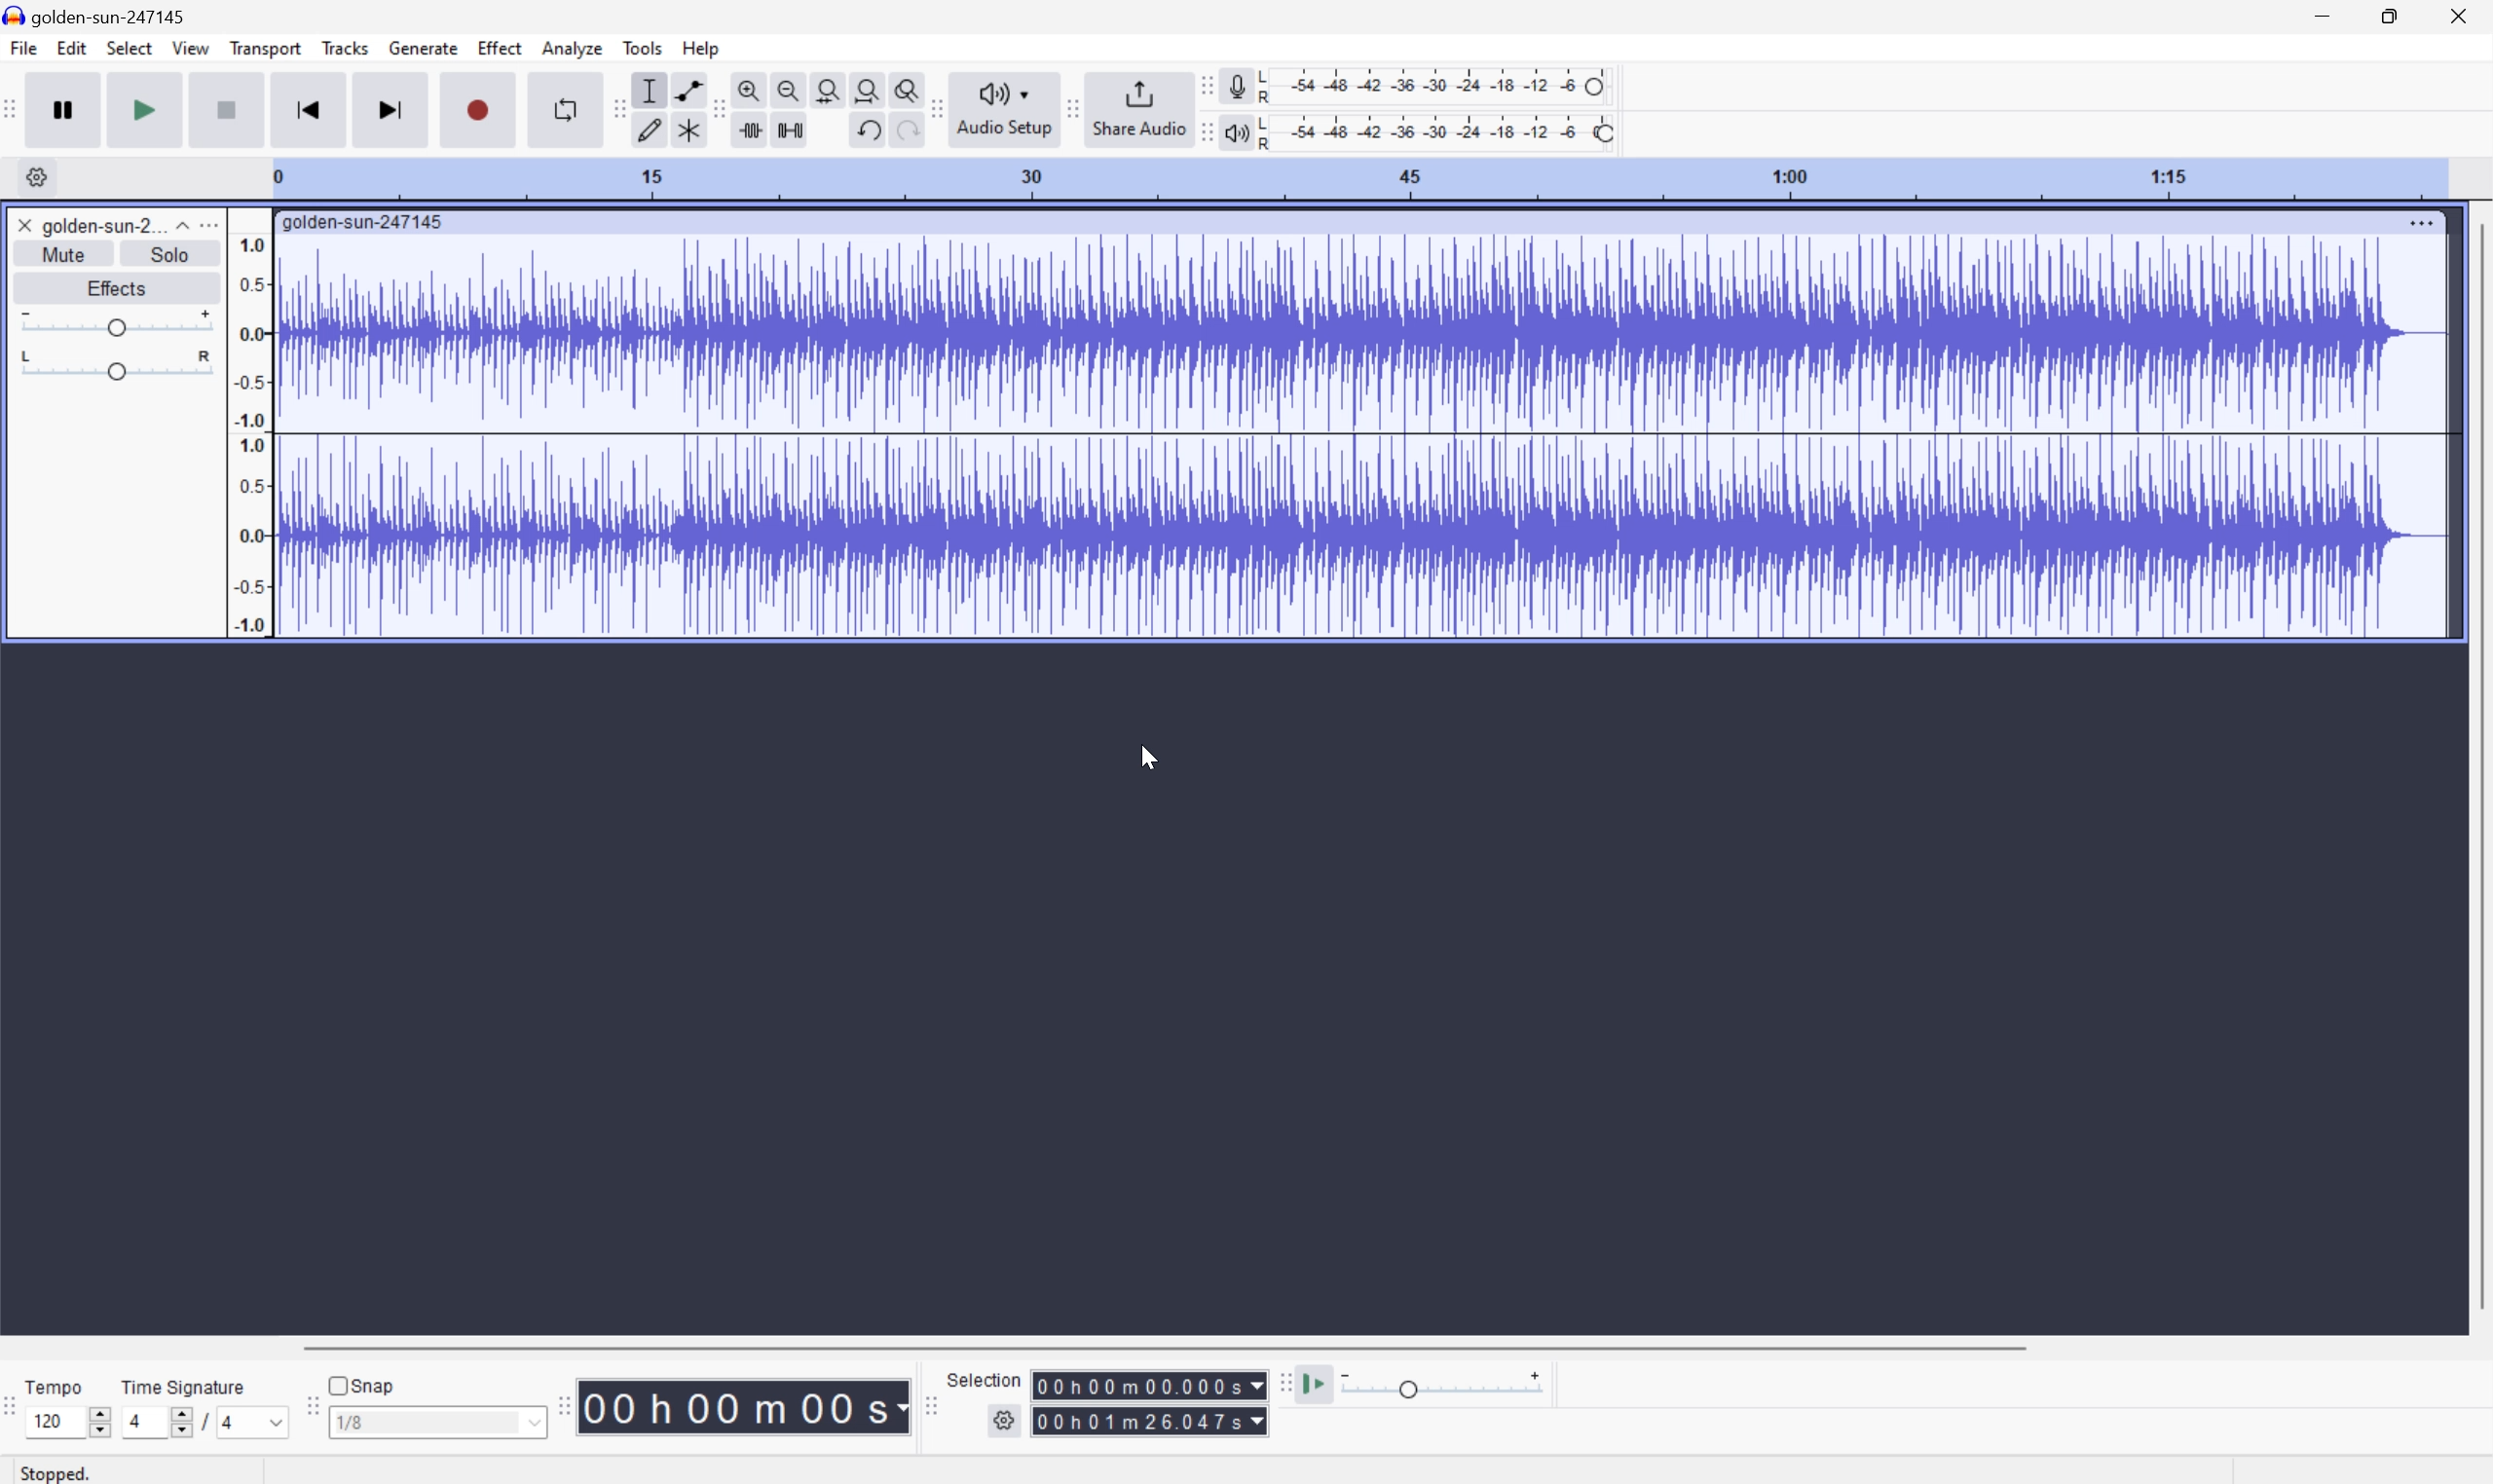 The image size is (2493, 1484). I want to click on Settings, so click(1007, 1425).